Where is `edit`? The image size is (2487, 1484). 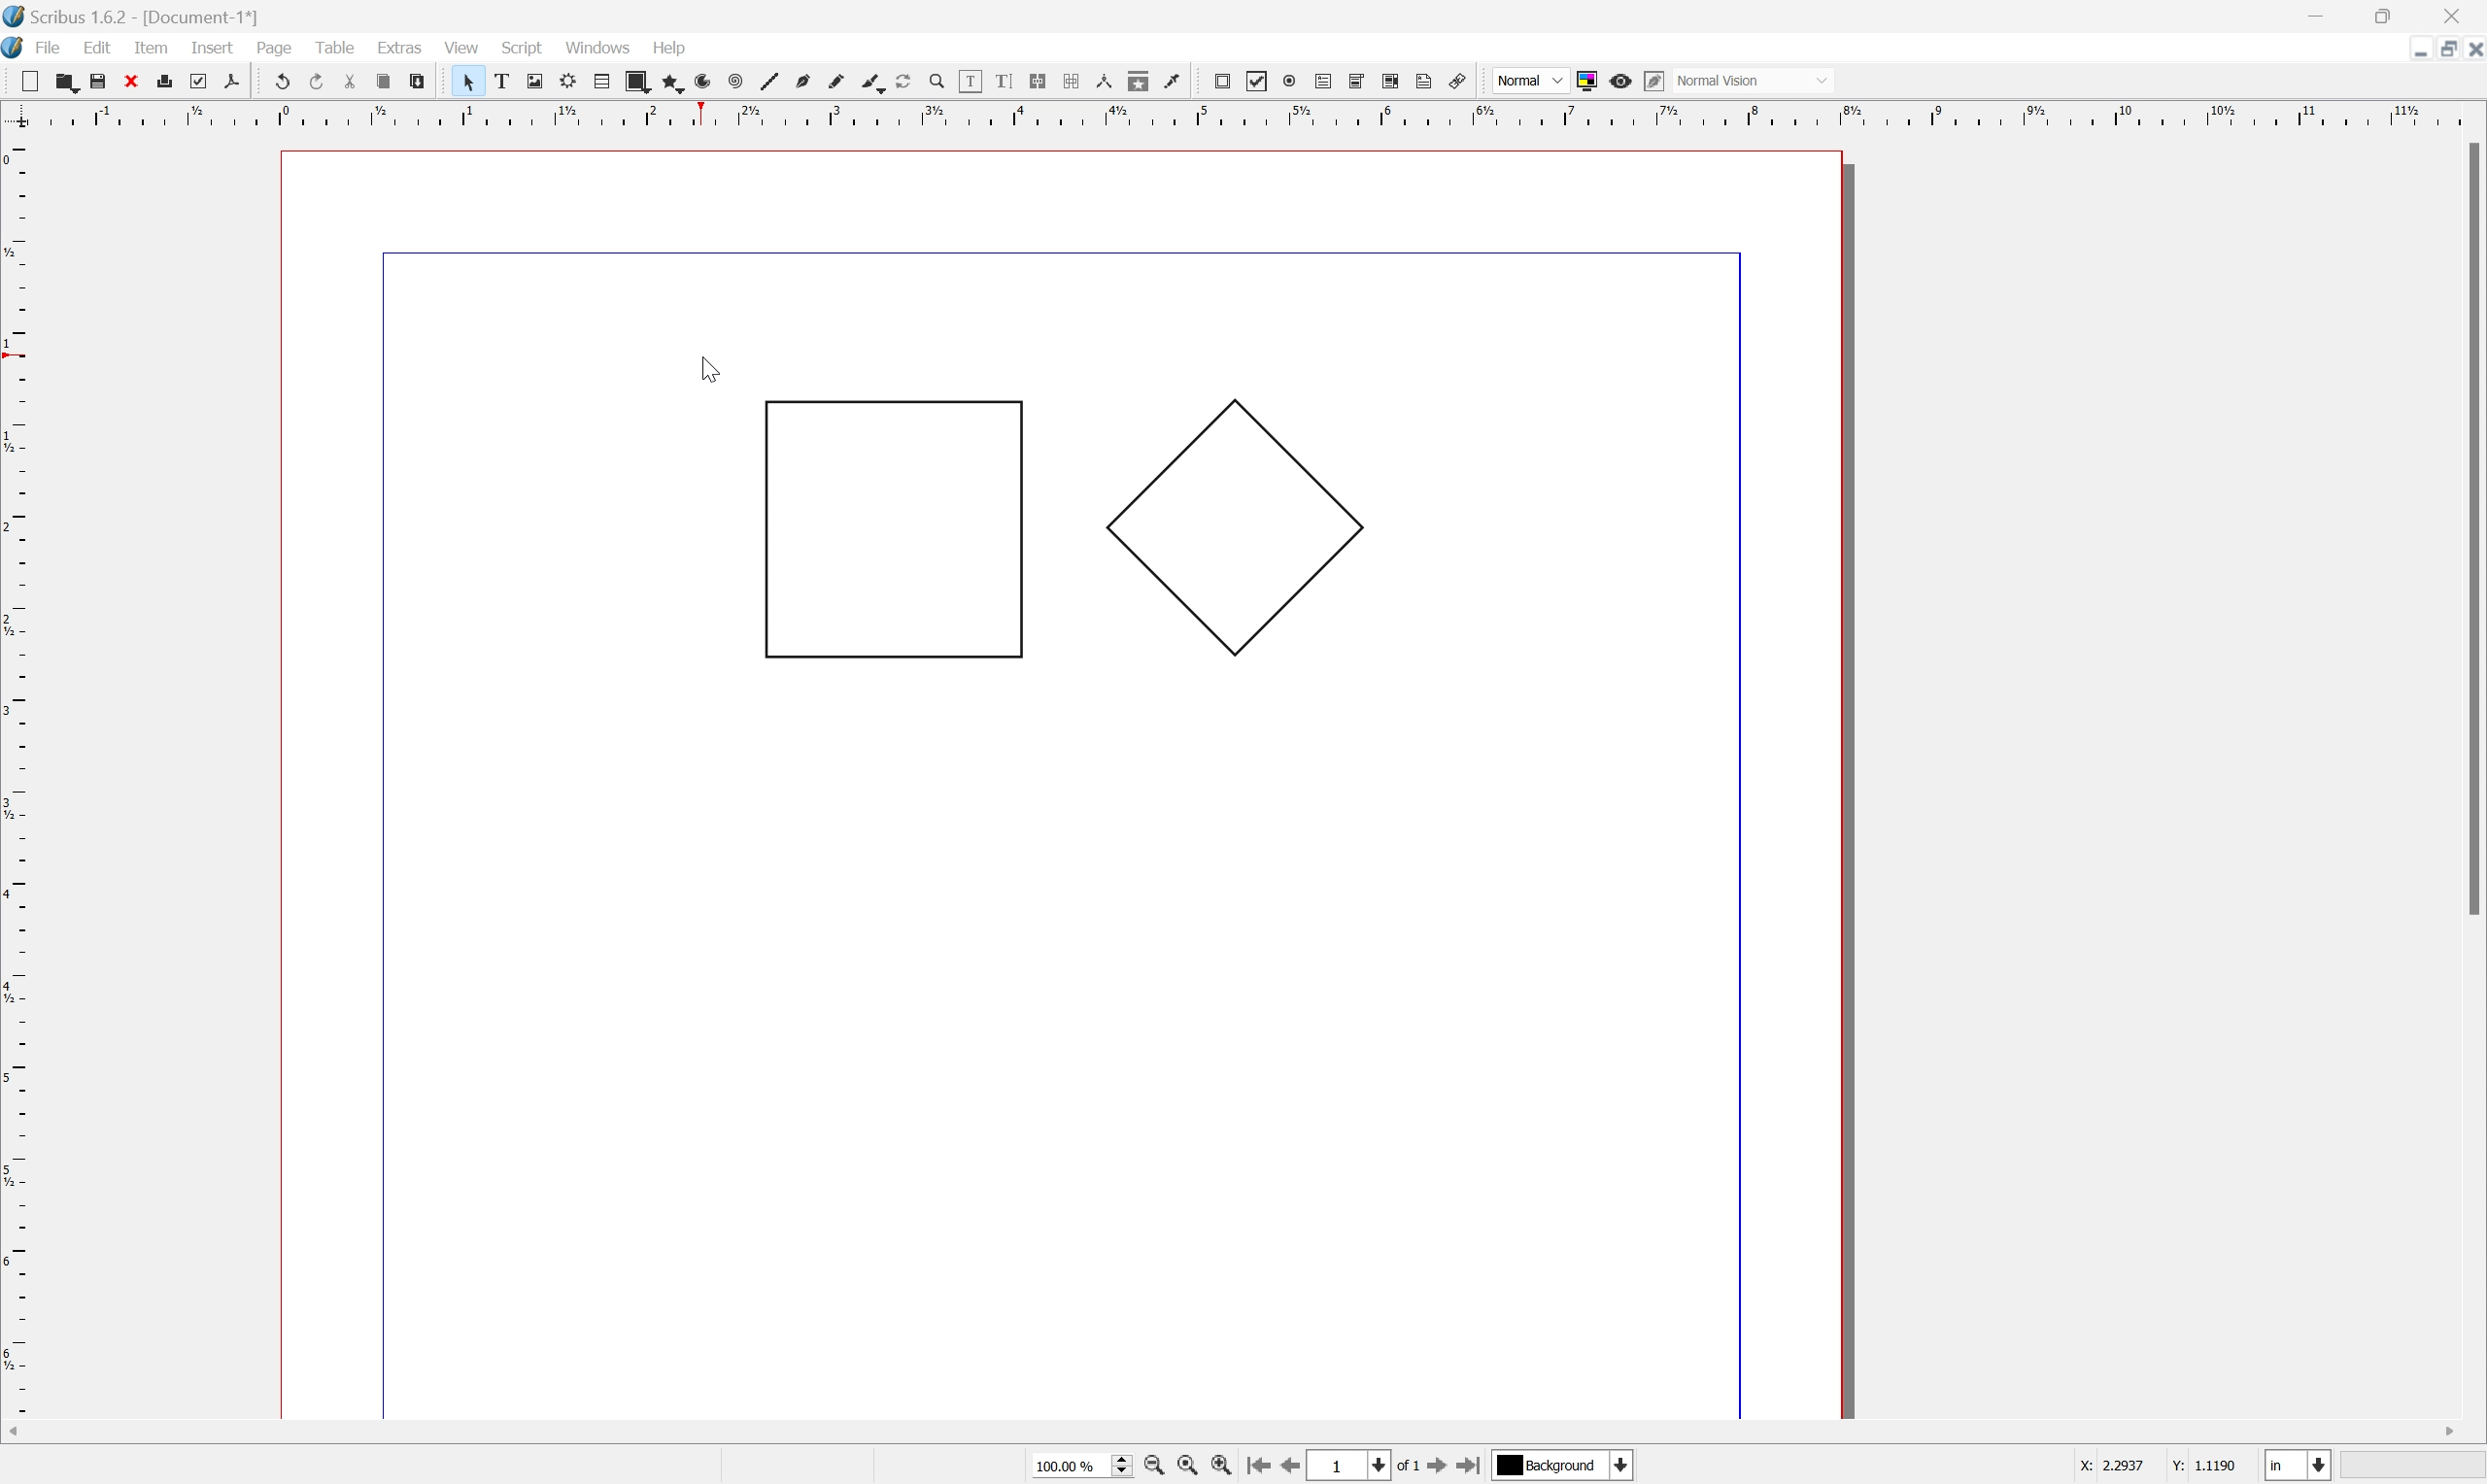 edit is located at coordinates (100, 48).